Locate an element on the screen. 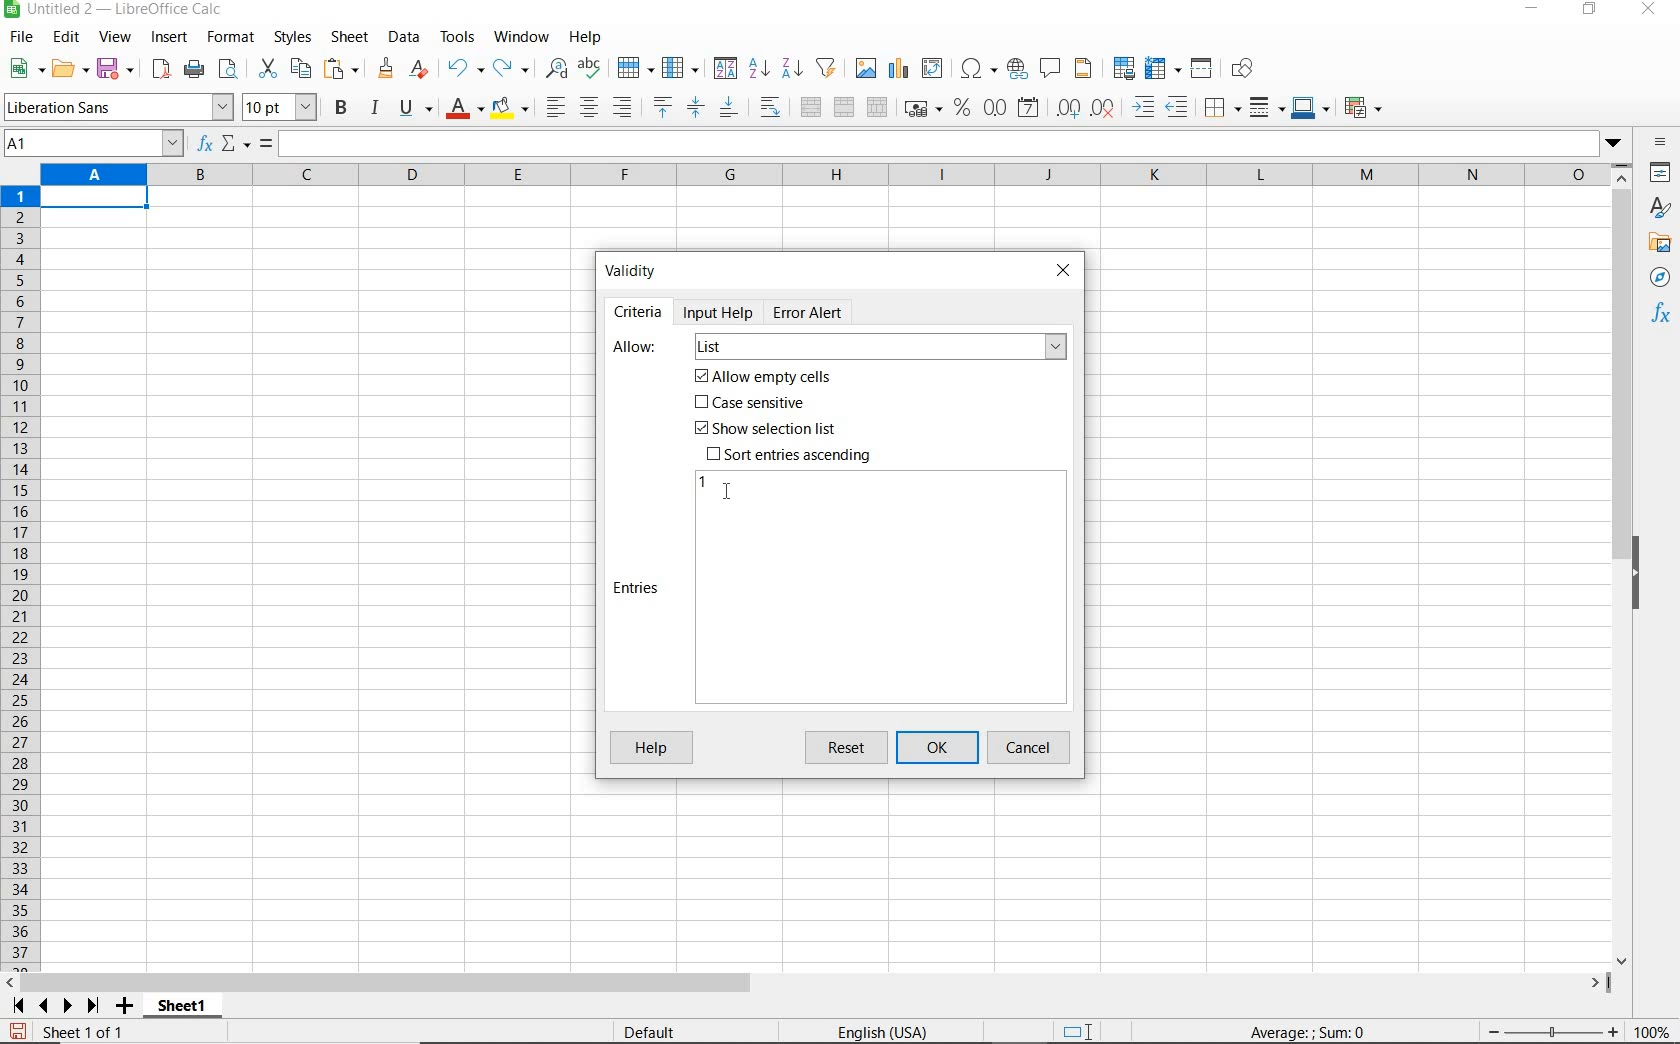 Image resolution: width=1680 pixels, height=1044 pixels. decrease indent is located at coordinates (1182, 107).